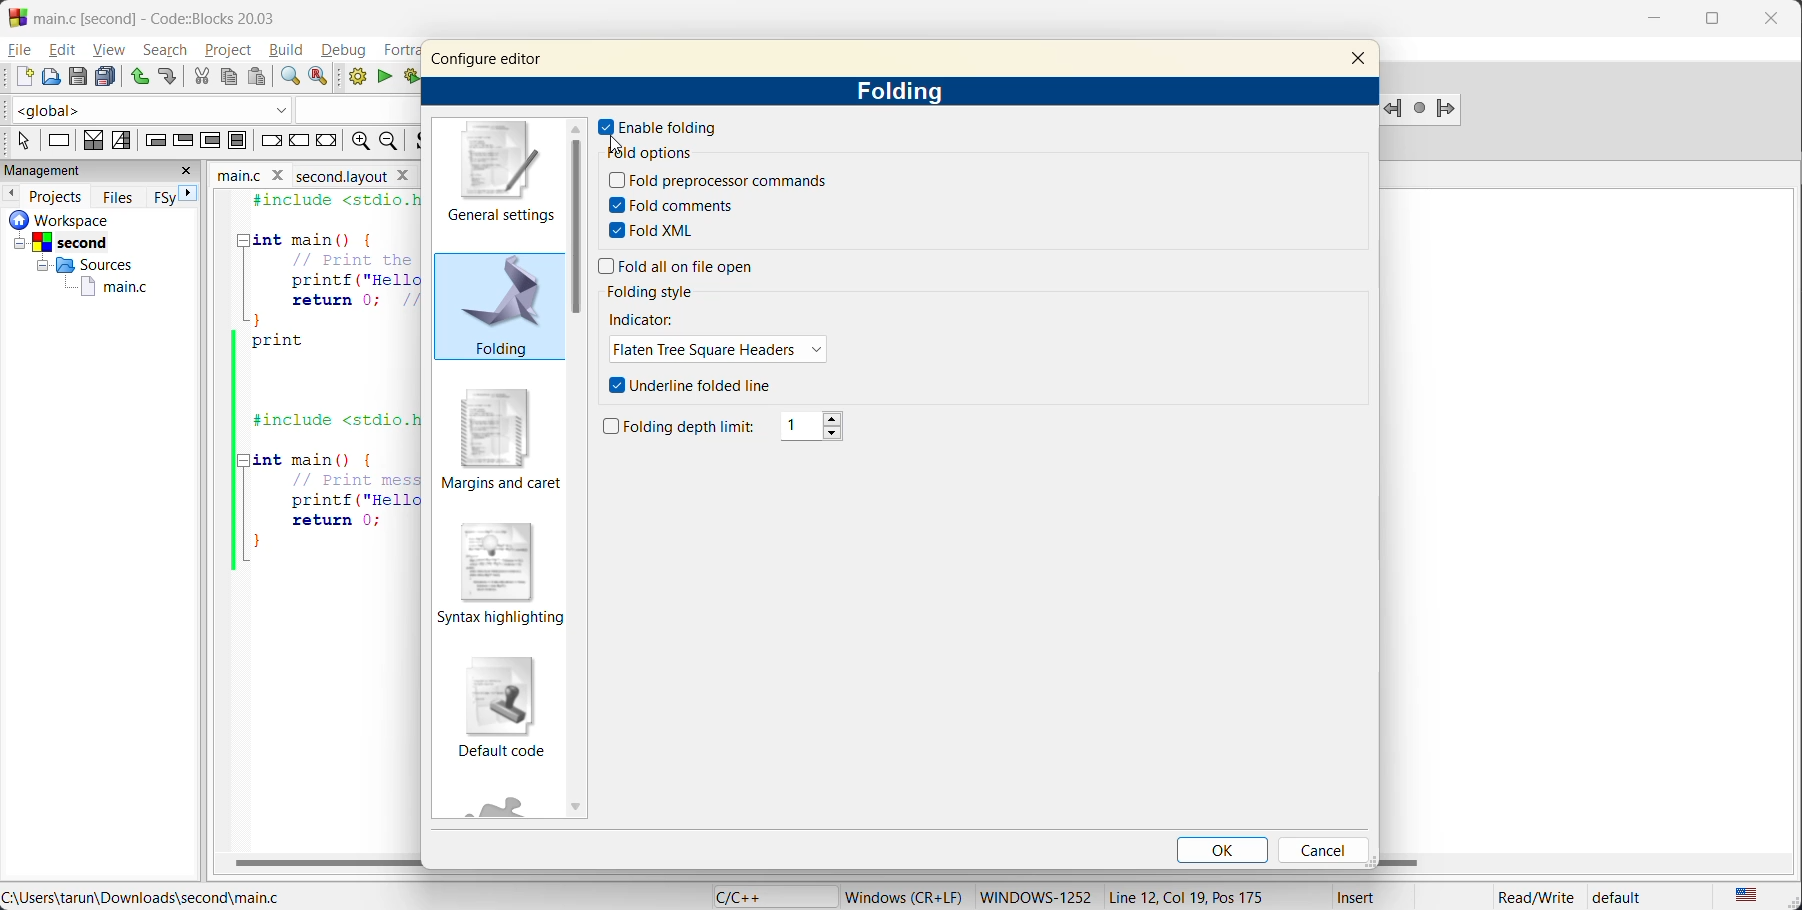  Describe the element at coordinates (763, 896) in the screenshot. I see `language` at that location.